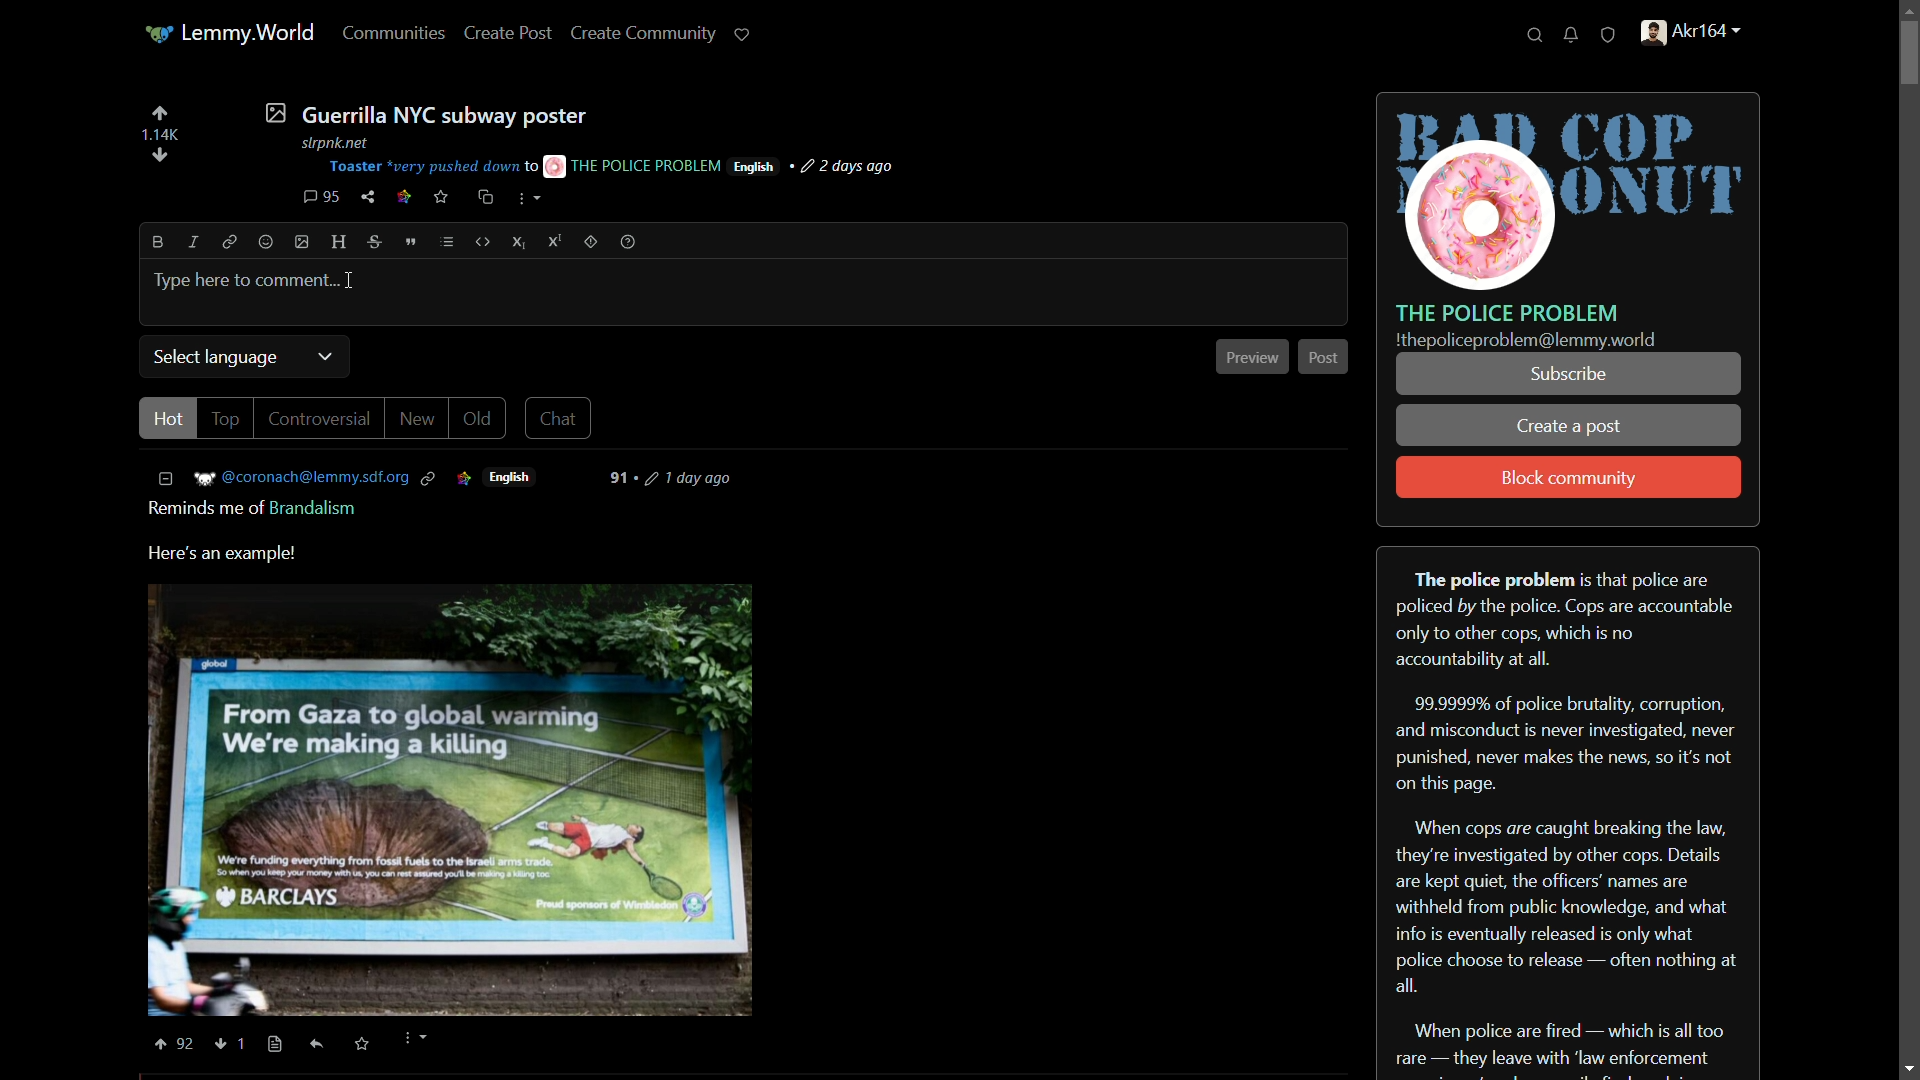  What do you see at coordinates (340, 243) in the screenshot?
I see `header` at bounding box center [340, 243].